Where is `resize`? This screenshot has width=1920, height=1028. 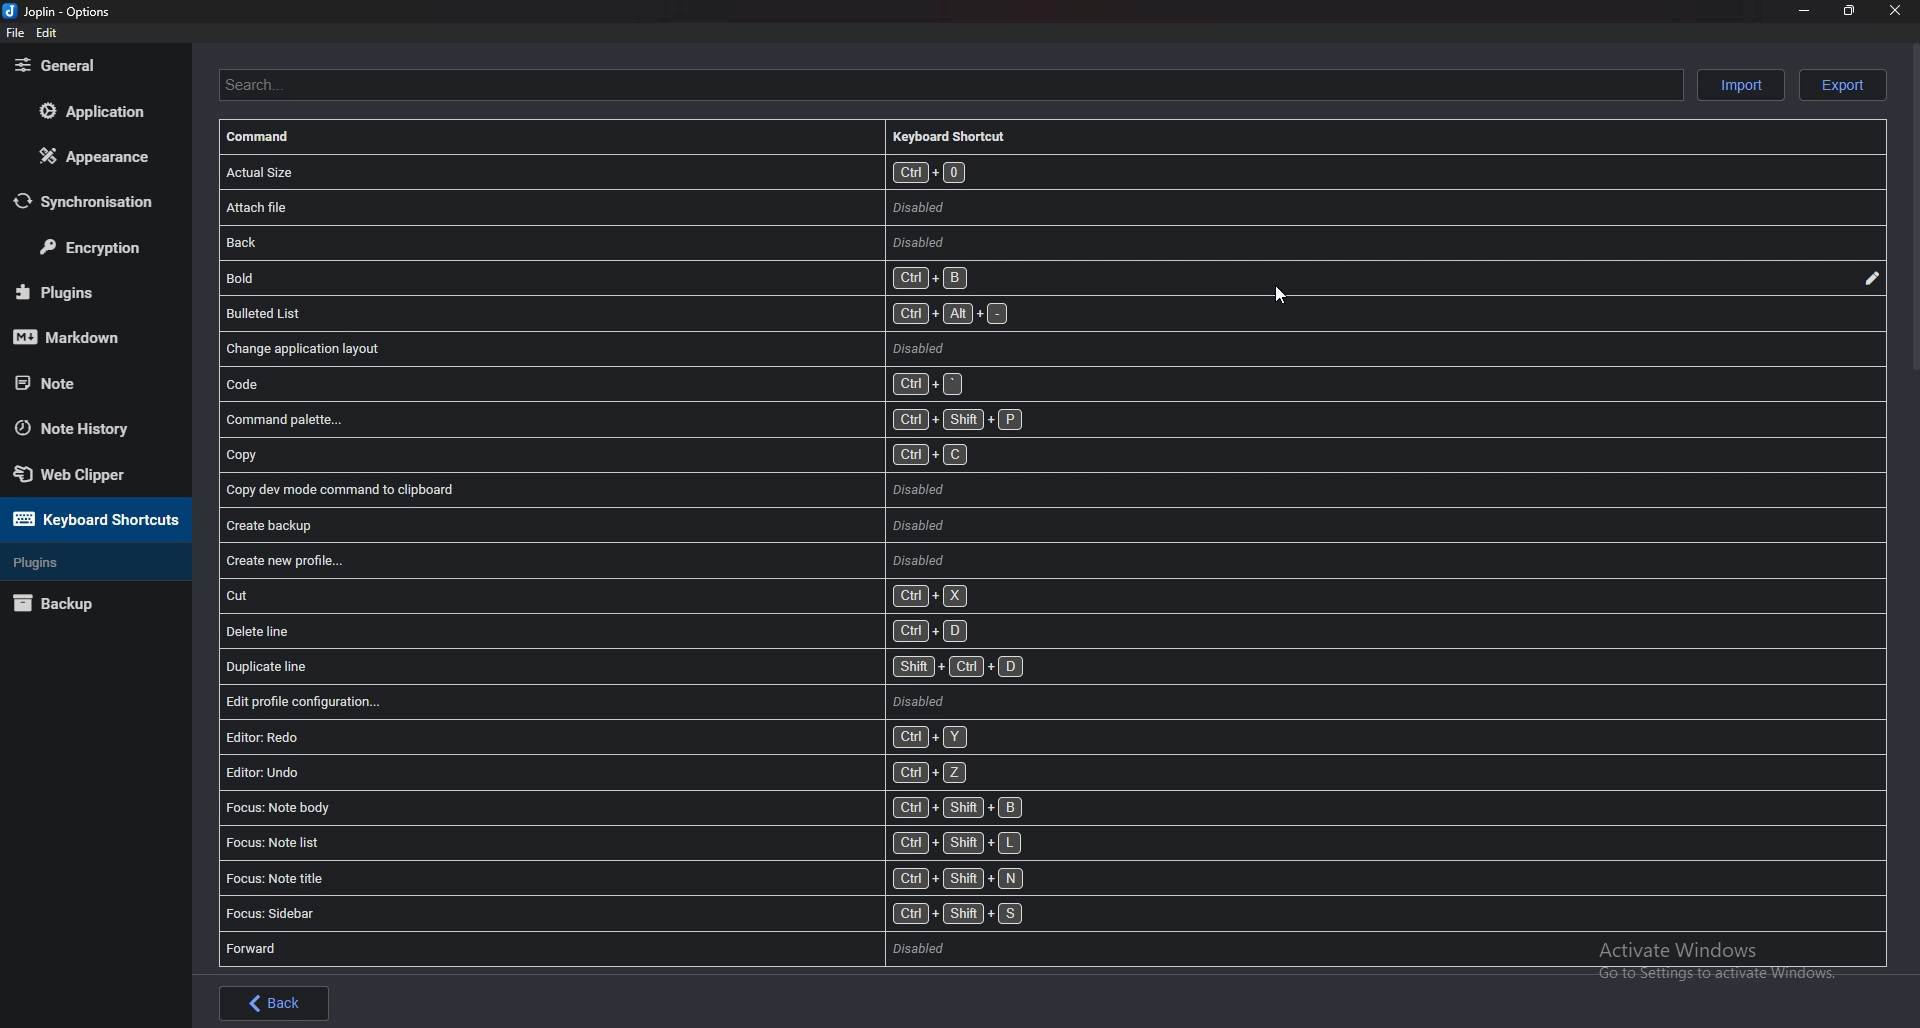
resize is located at coordinates (1850, 12).